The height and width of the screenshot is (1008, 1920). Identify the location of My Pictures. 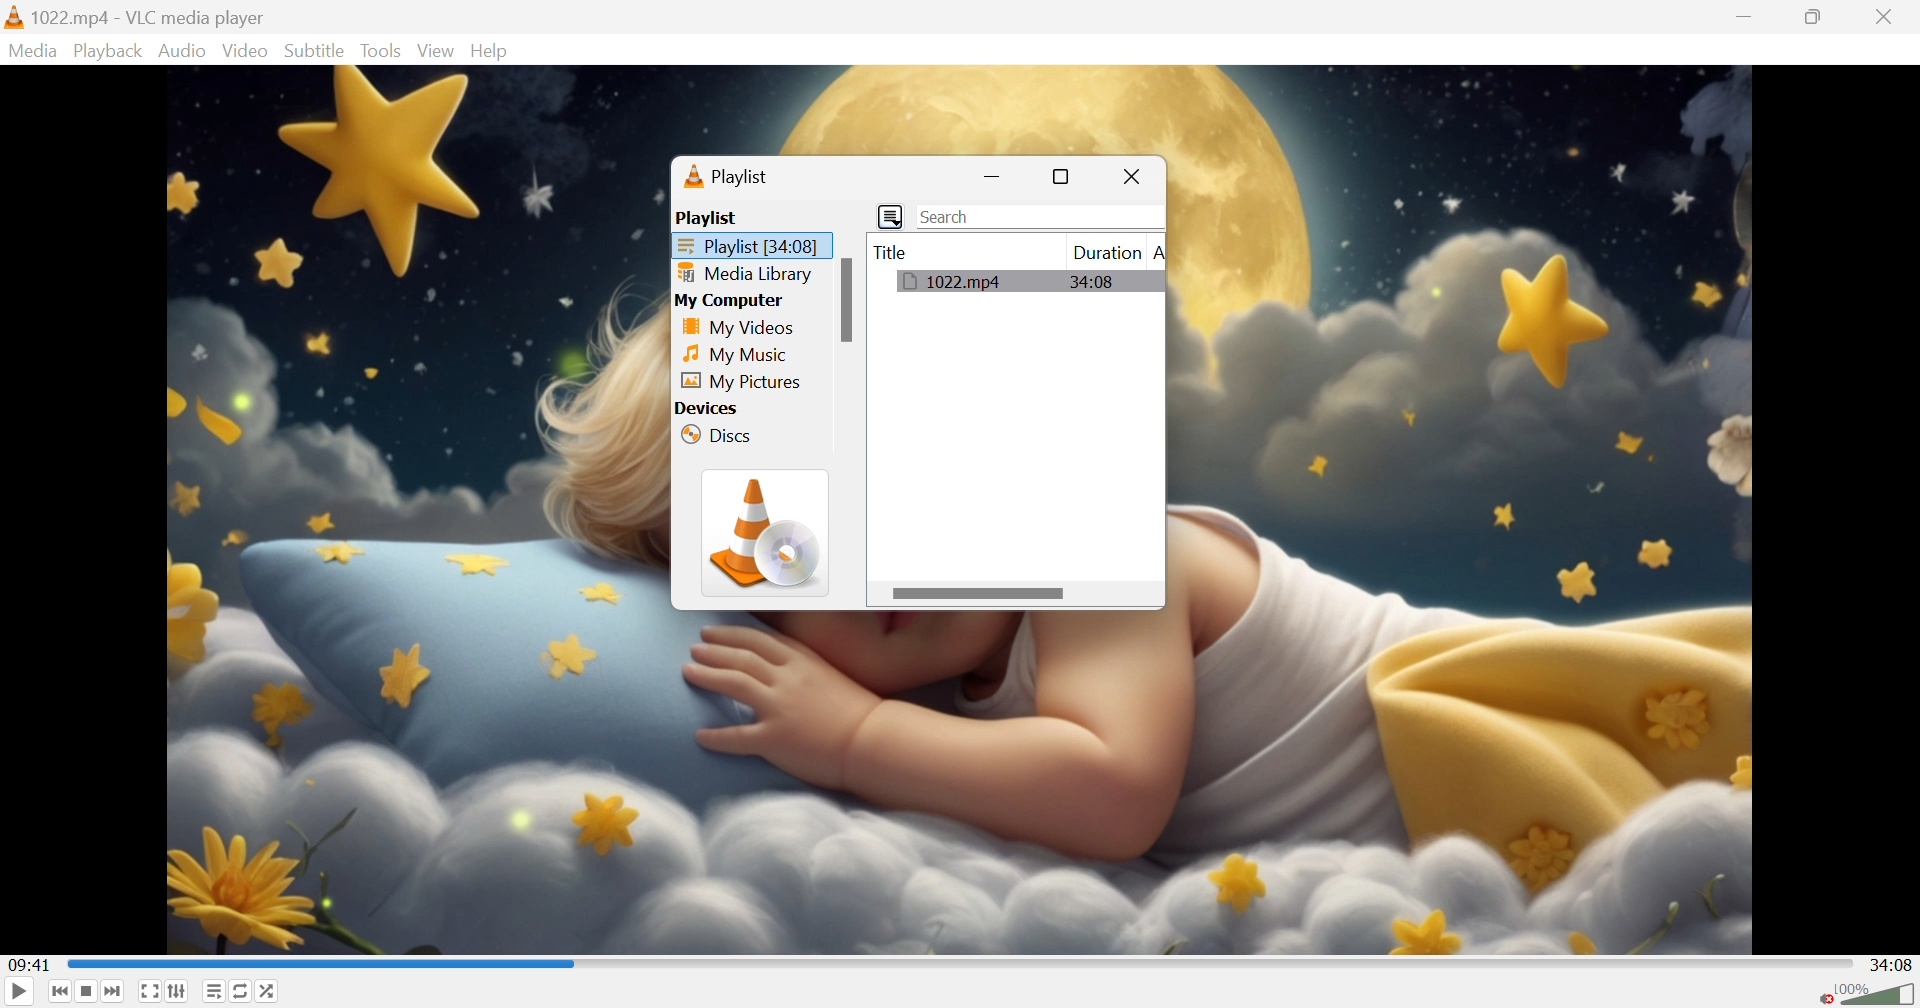
(743, 382).